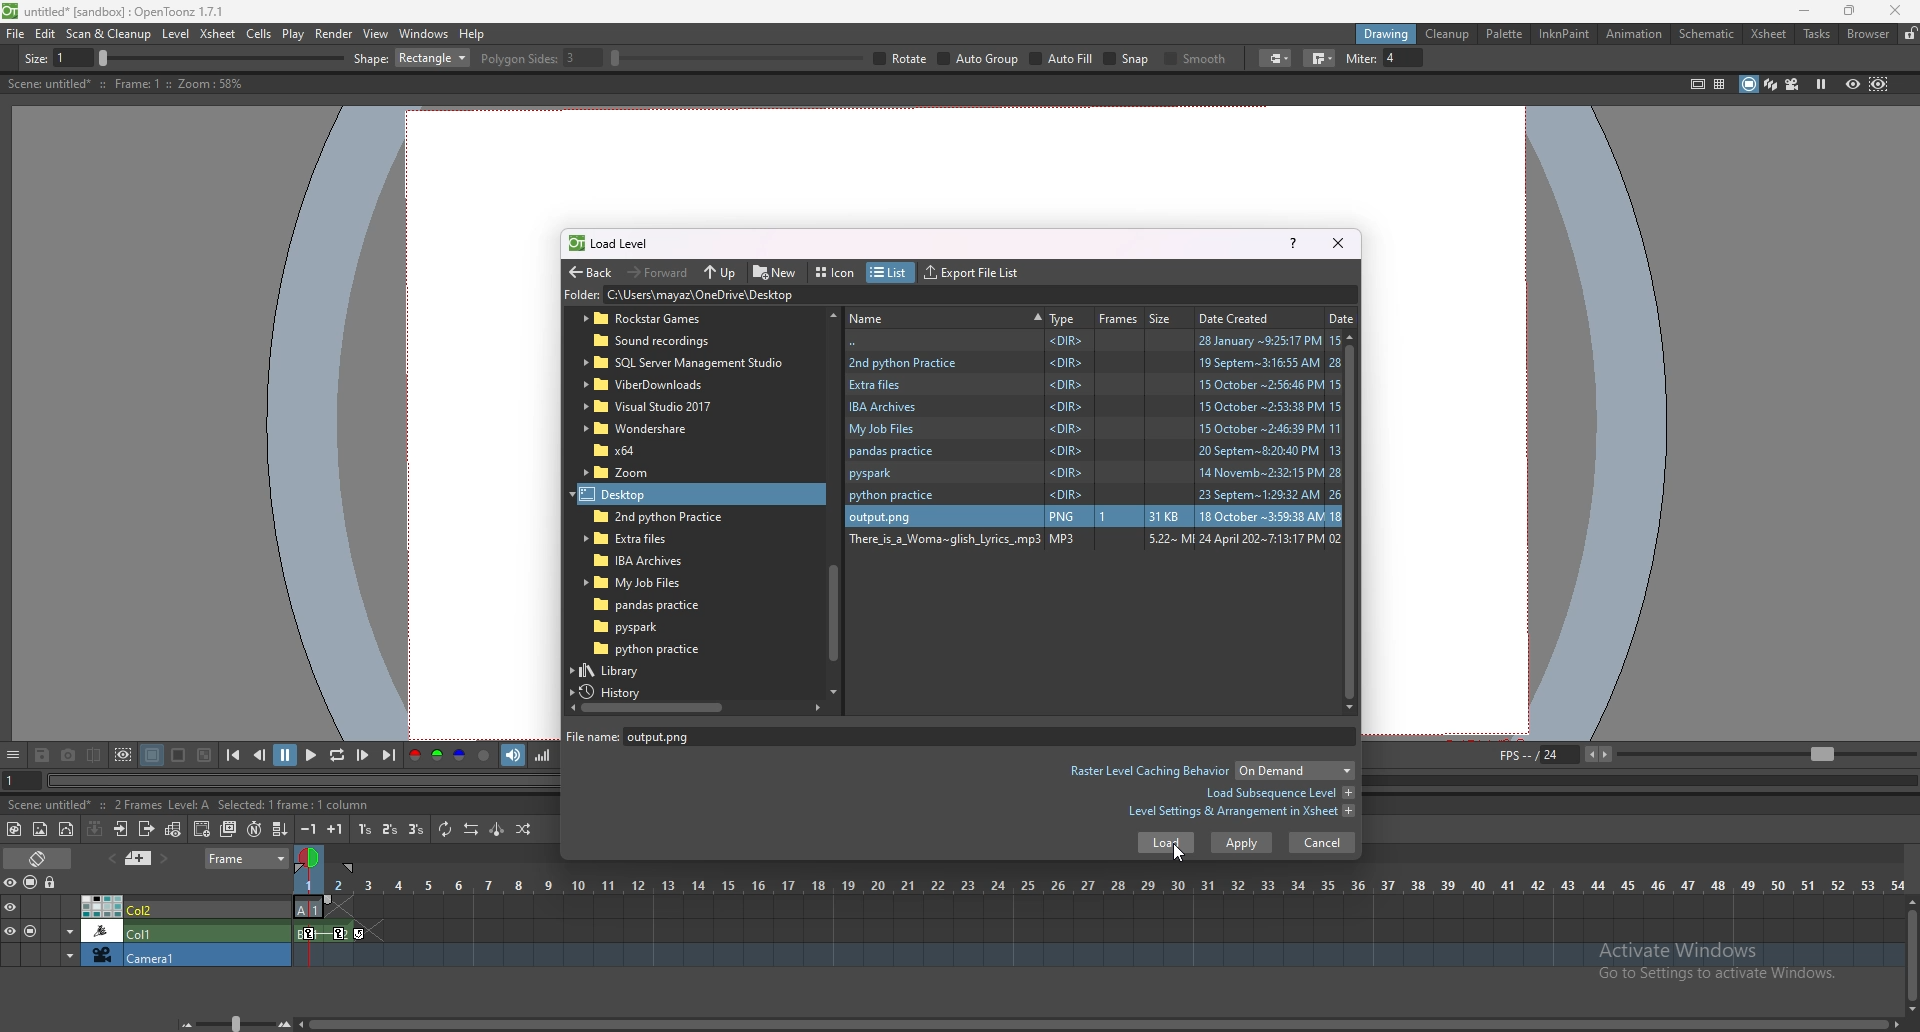 The image size is (1920, 1032). What do you see at coordinates (1772, 83) in the screenshot?
I see `3d view` at bounding box center [1772, 83].